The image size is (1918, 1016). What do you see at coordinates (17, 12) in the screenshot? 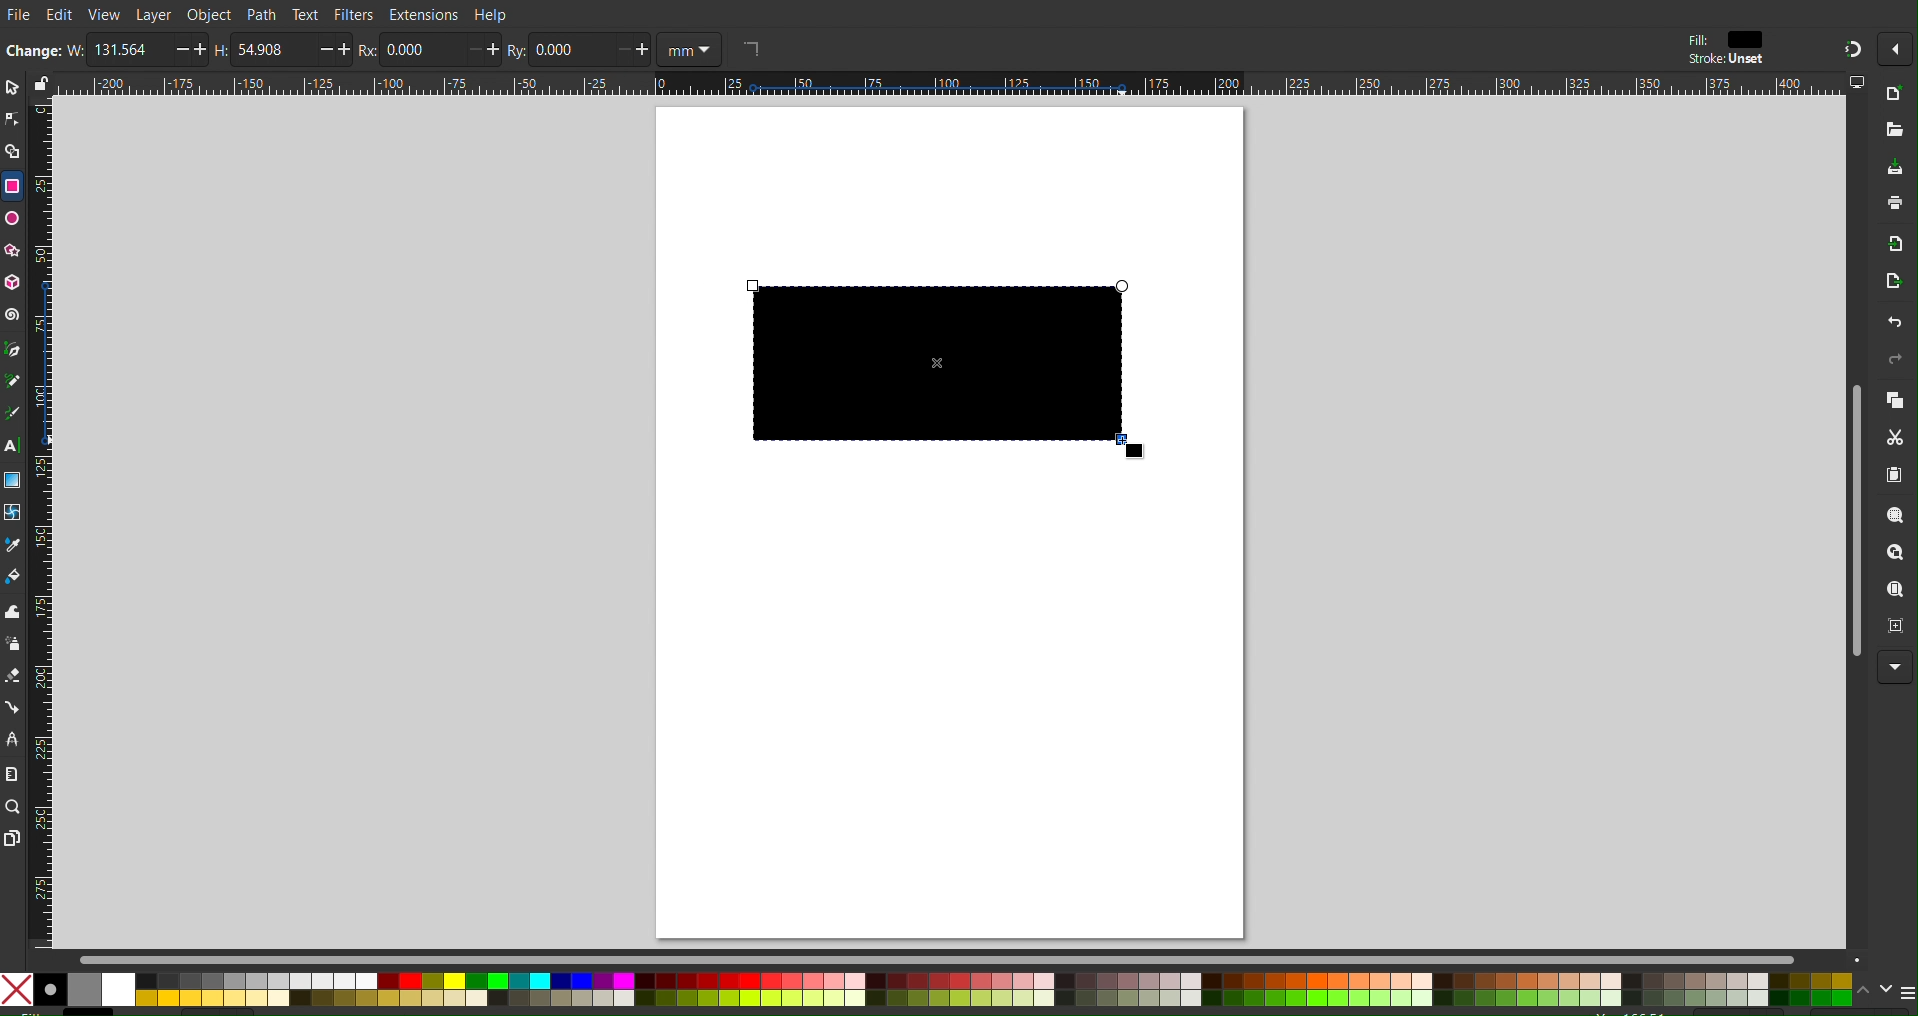
I see `File` at bounding box center [17, 12].